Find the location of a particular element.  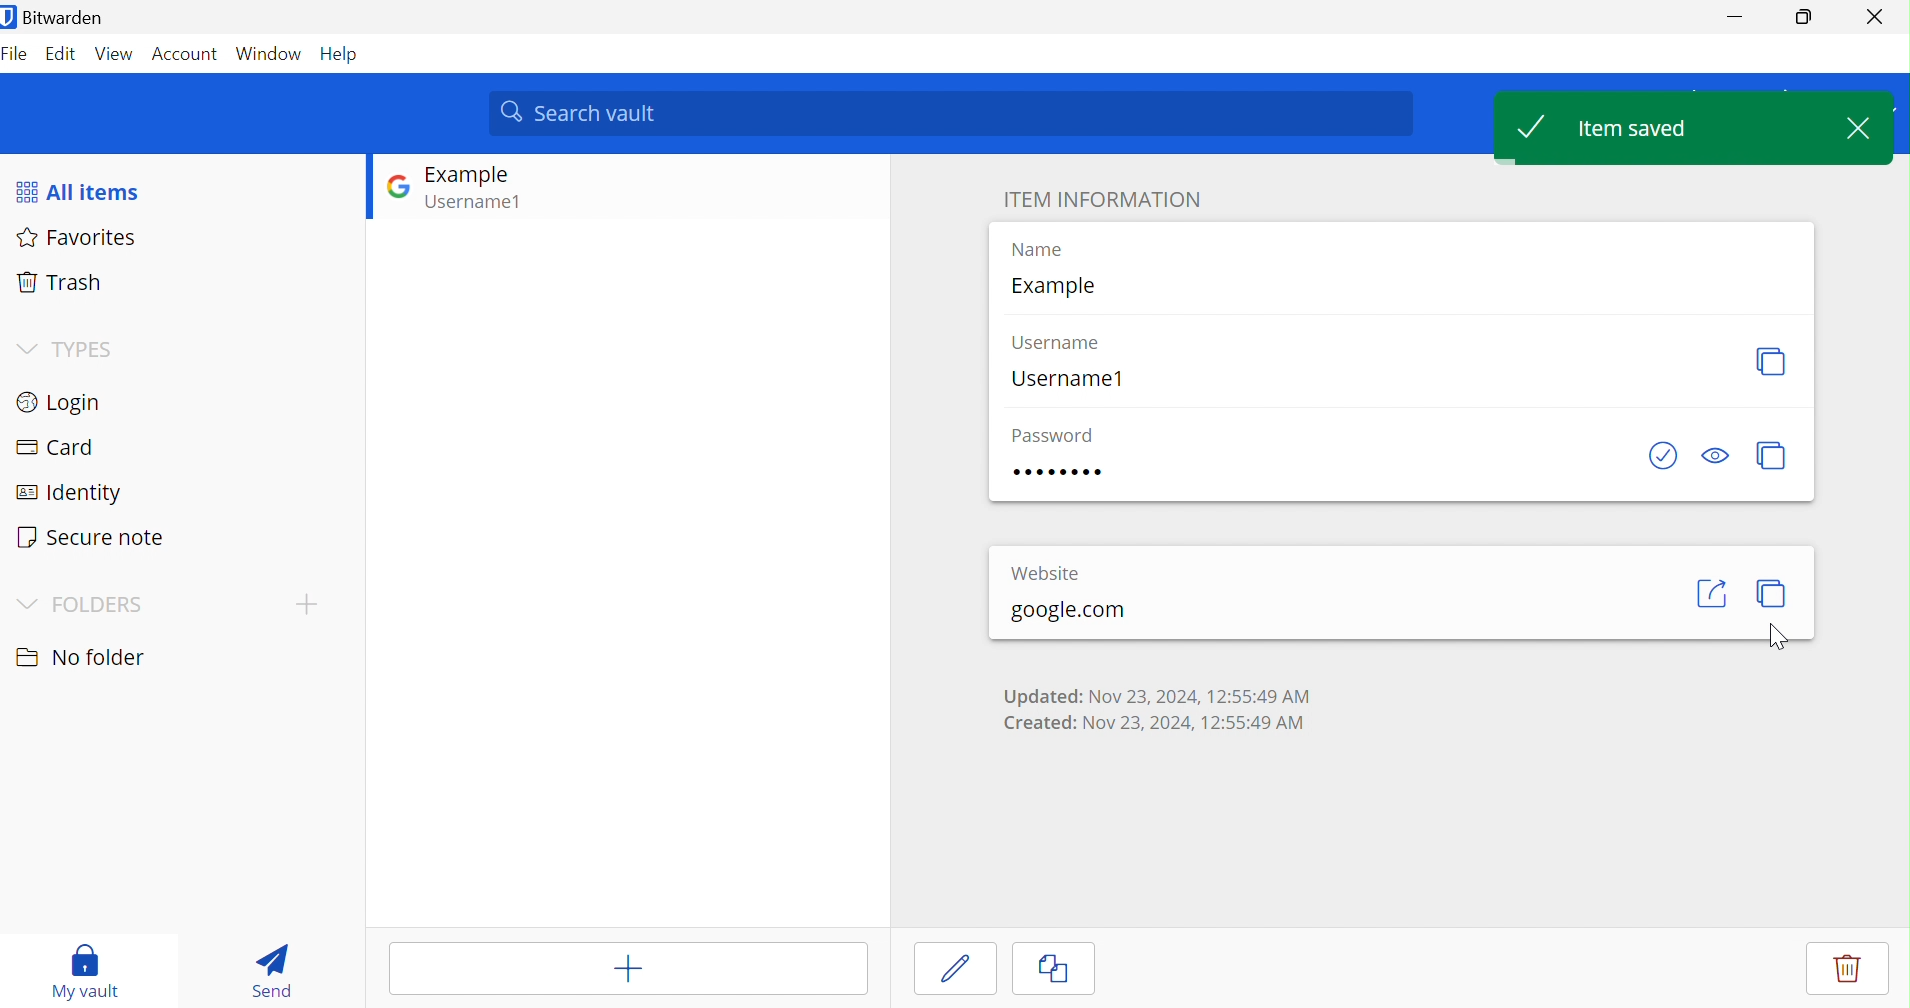

Restore Down is located at coordinates (1805, 17).